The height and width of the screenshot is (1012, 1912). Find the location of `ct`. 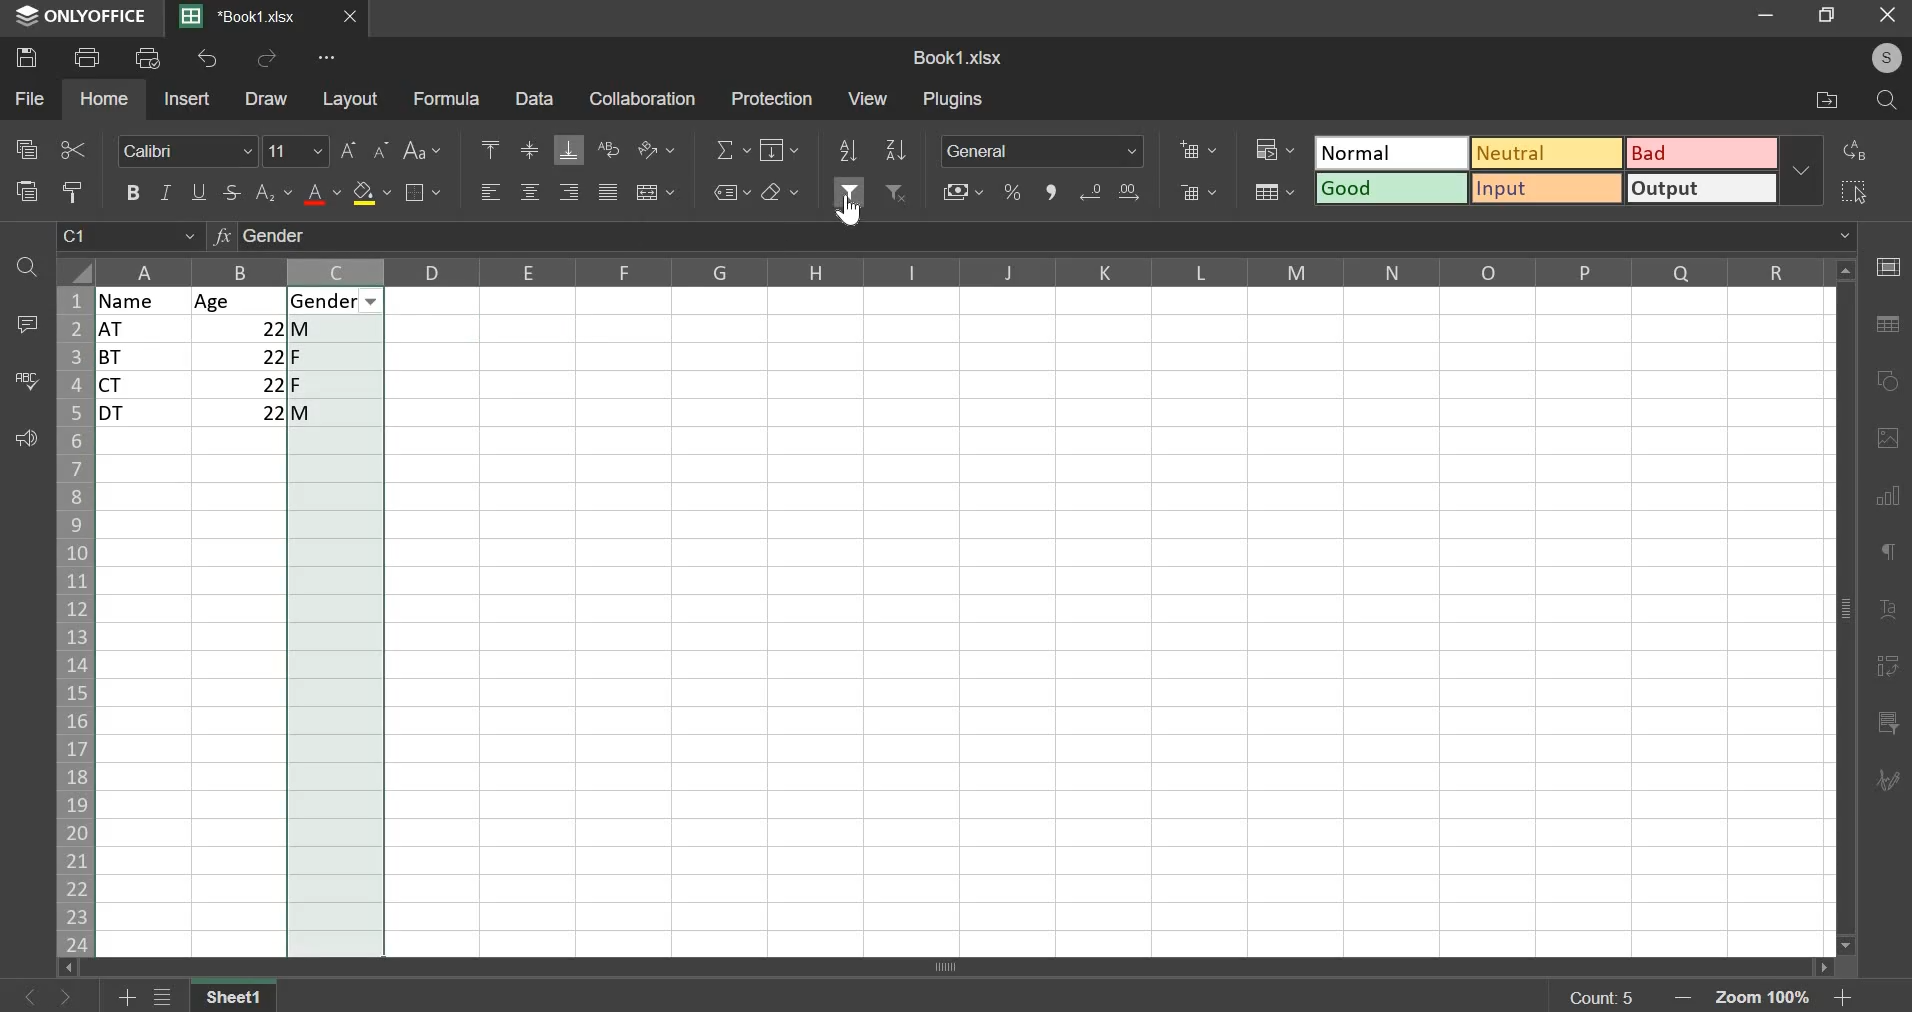

ct is located at coordinates (146, 385).